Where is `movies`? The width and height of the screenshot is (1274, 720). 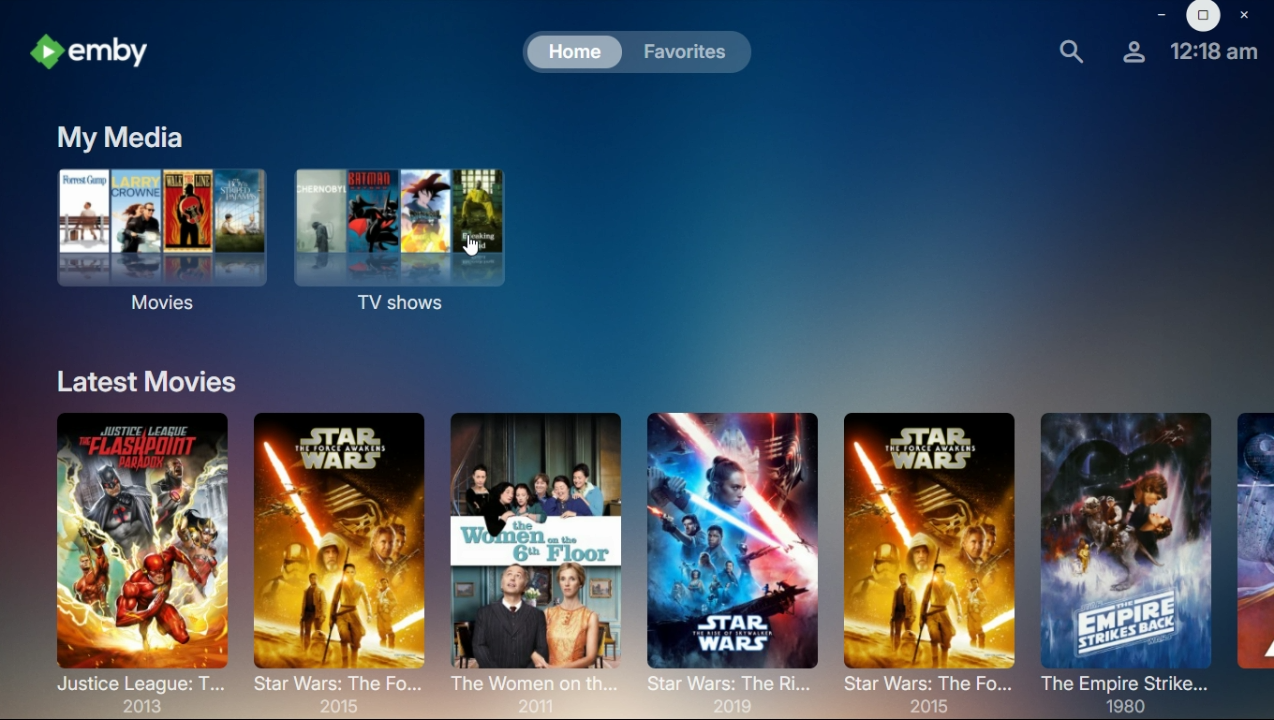
movies is located at coordinates (160, 235).